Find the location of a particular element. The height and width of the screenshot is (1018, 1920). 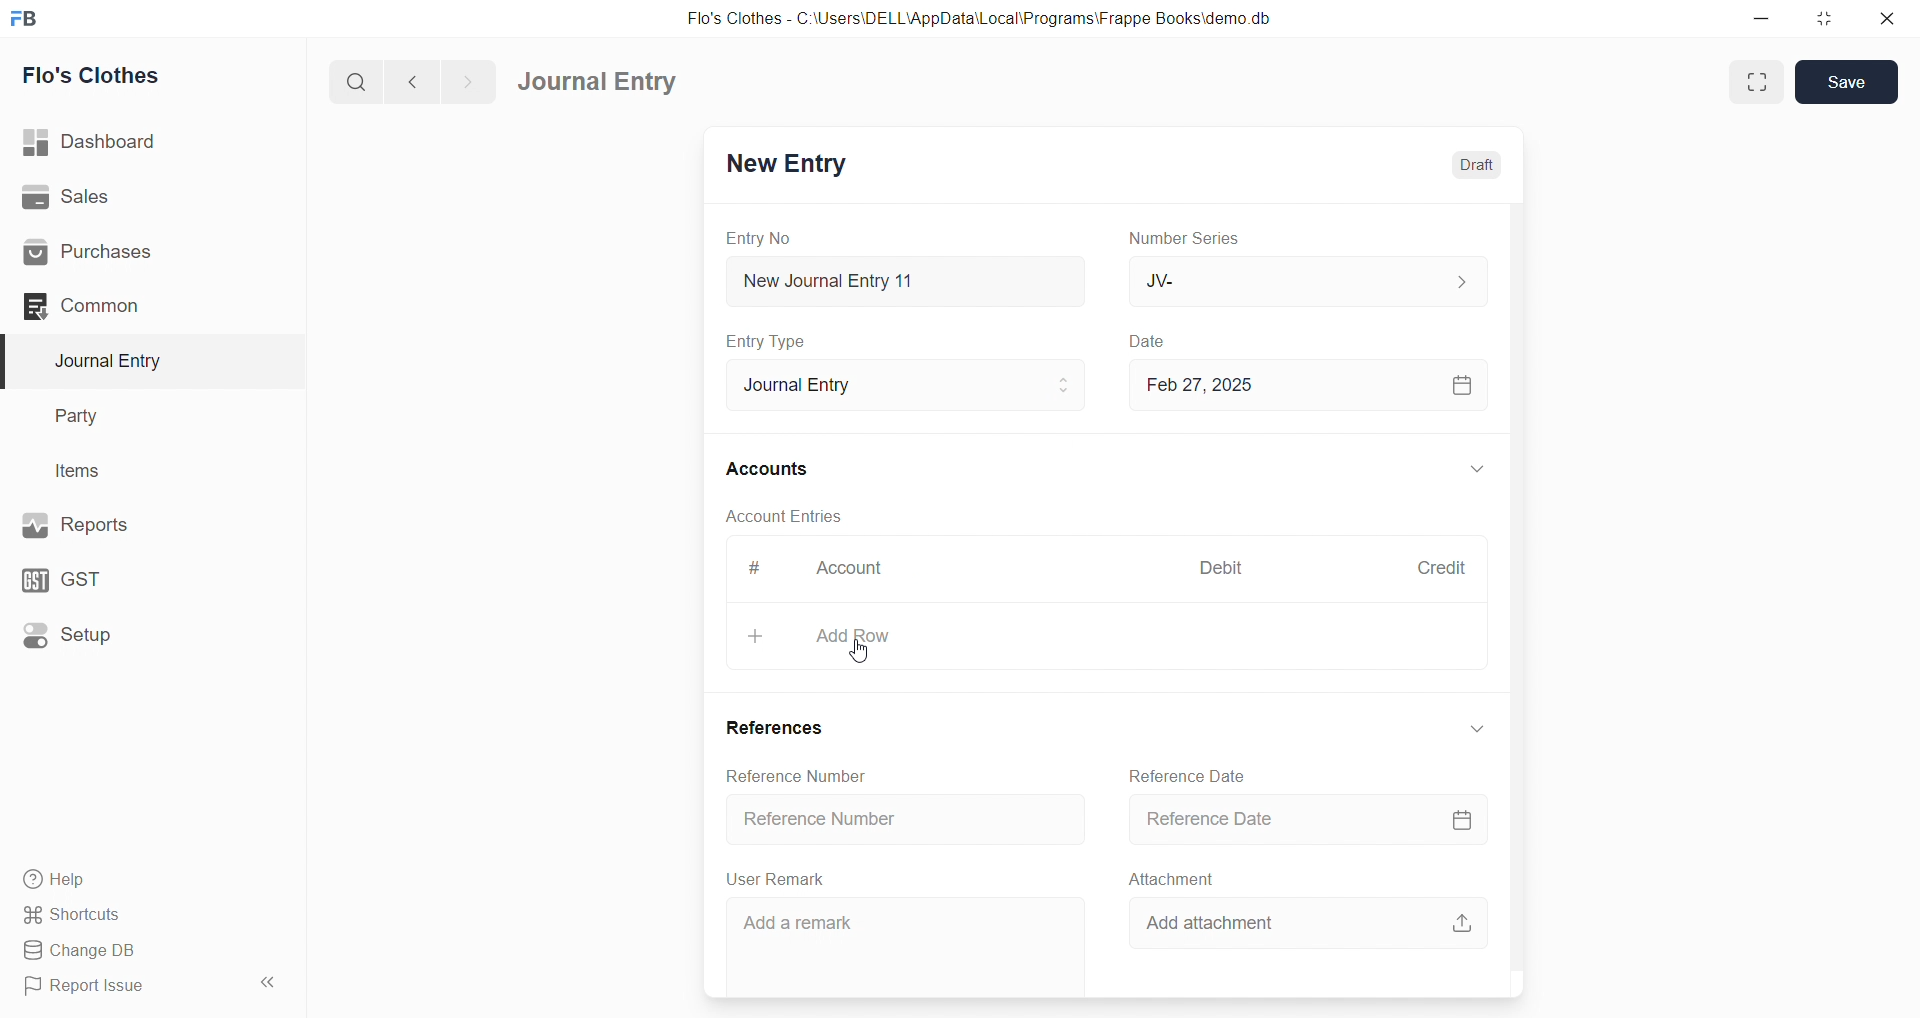

Credit is located at coordinates (1444, 569).